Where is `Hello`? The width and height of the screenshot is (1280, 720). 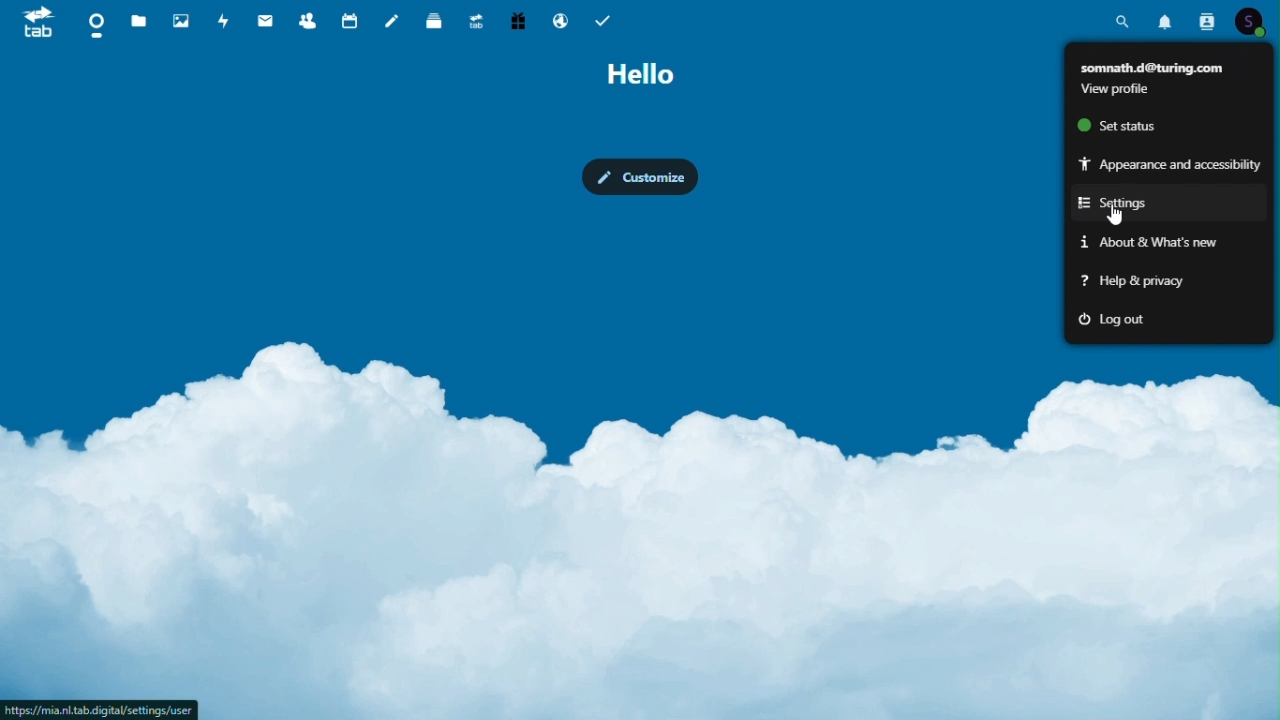
Hello is located at coordinates (641, 74).